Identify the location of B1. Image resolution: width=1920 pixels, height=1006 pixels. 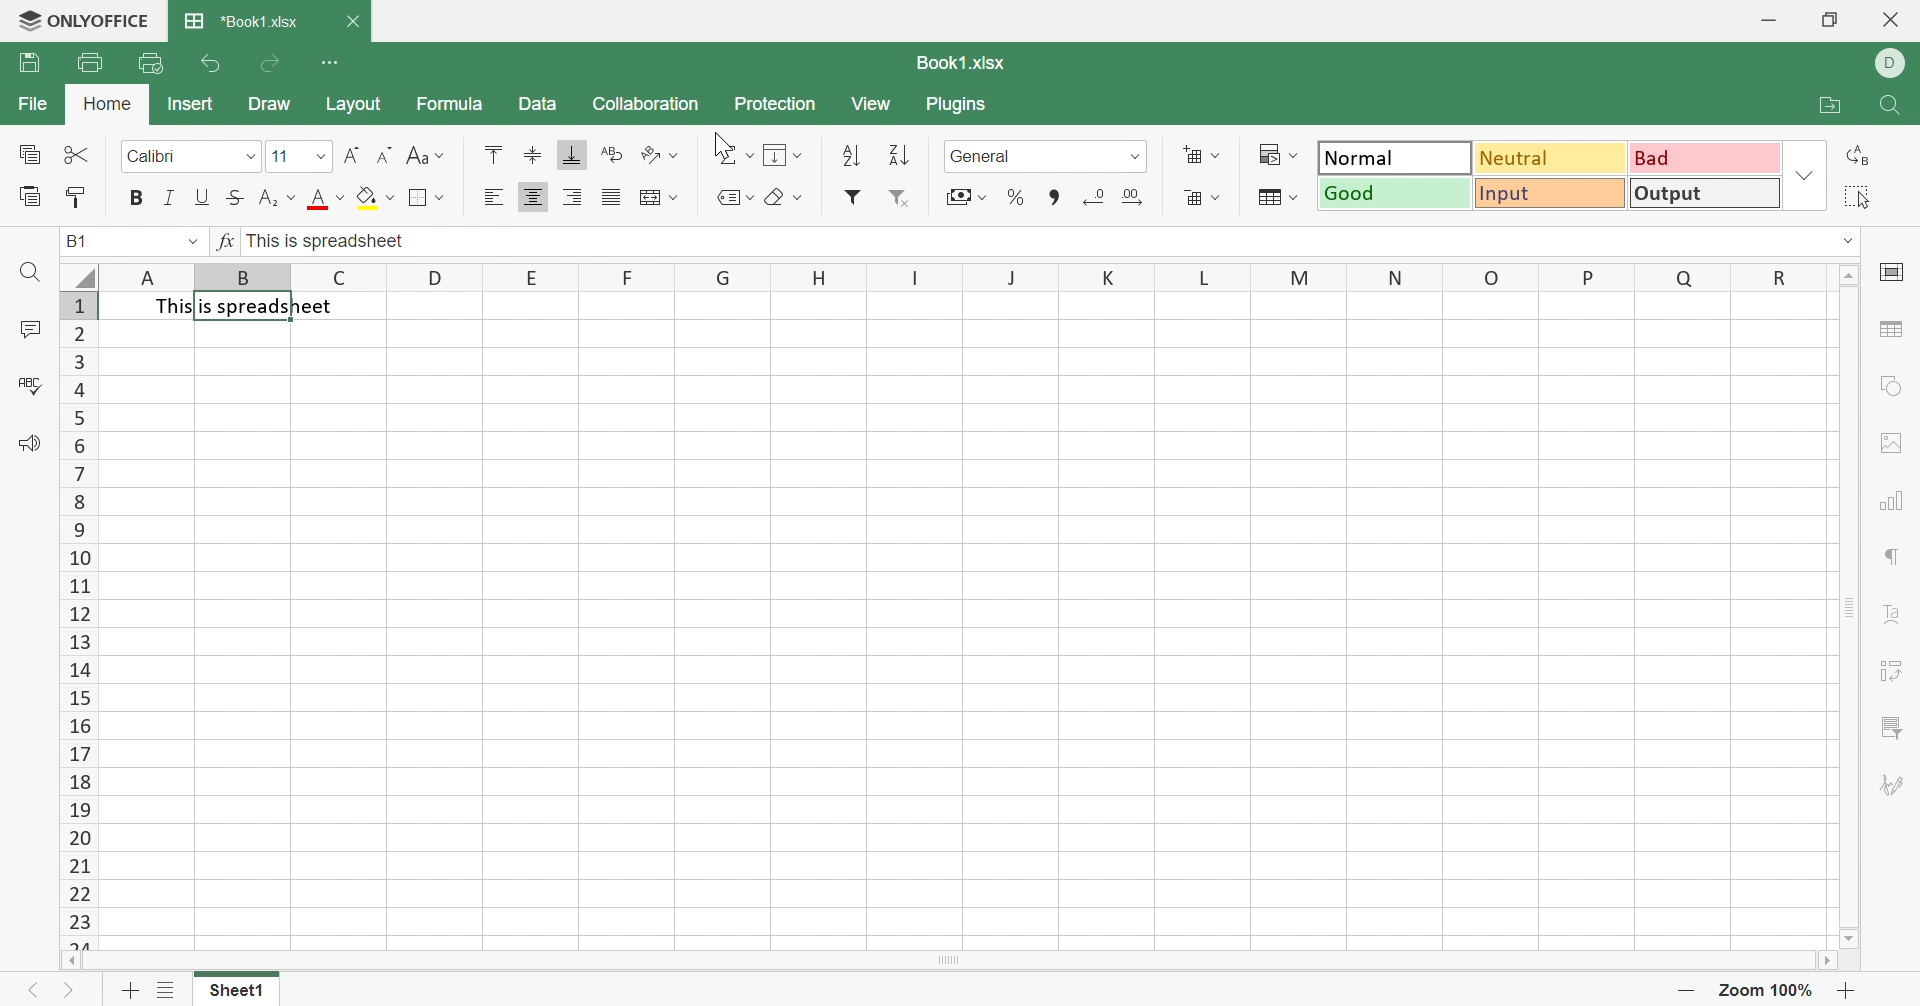
(76, 243).